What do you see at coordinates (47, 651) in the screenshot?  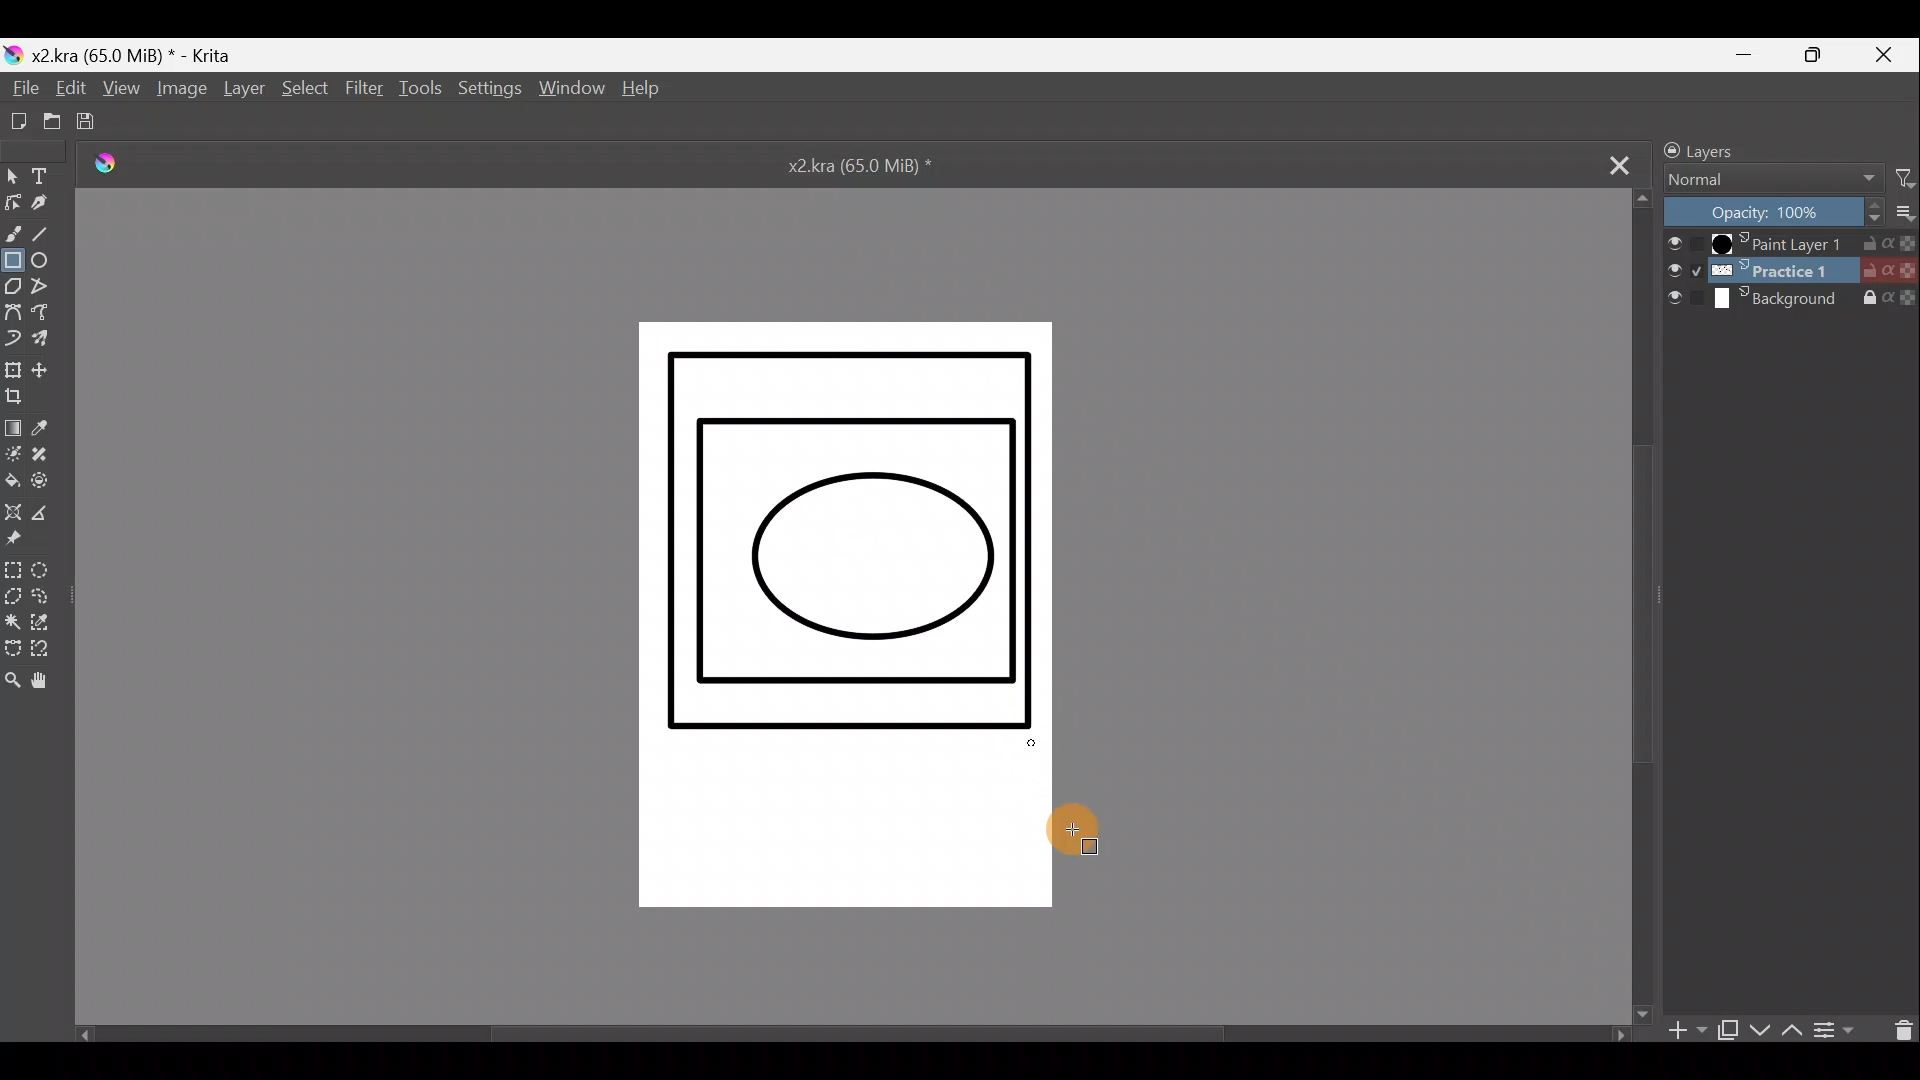 I see `Magnetic curve selection tool` at bounding box center [47, 651].